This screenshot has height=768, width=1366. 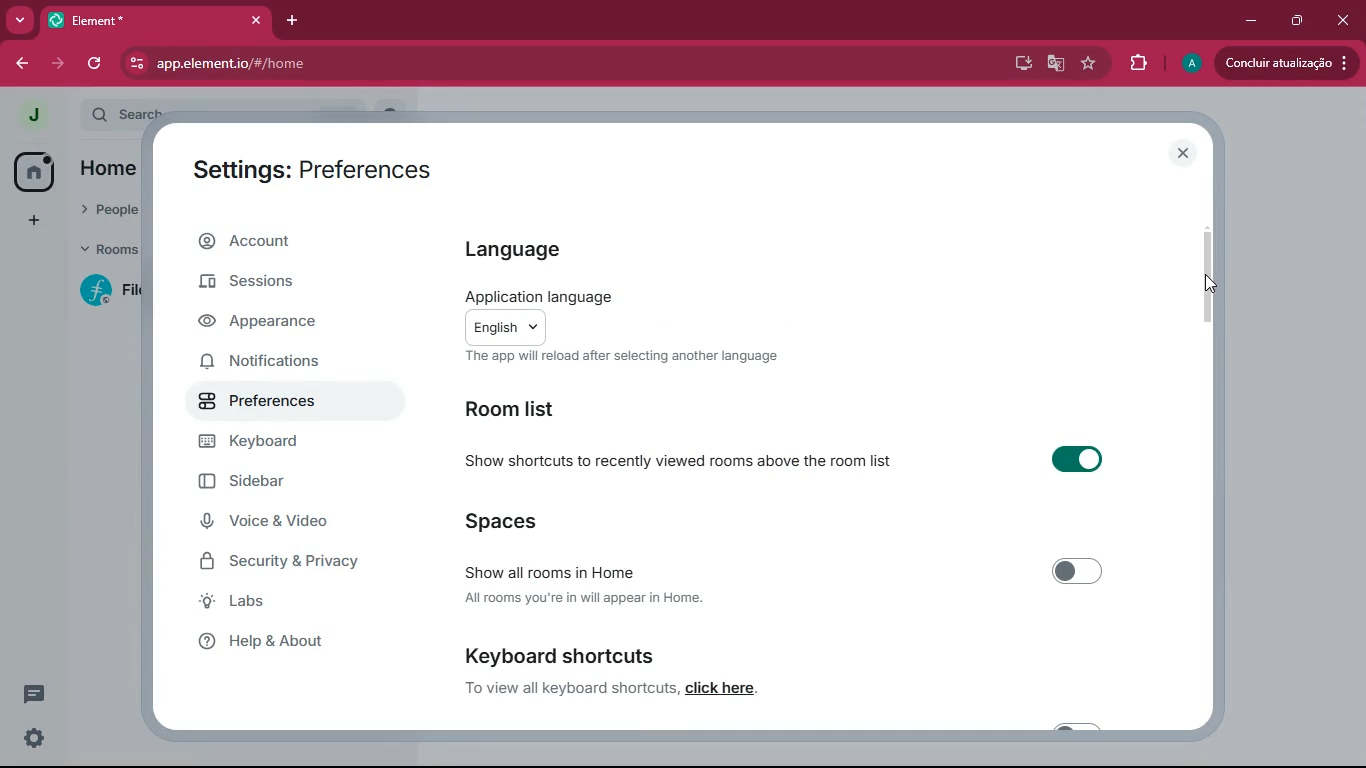 I want to click on the app will reload after selecting another language, so click(x=621, y=356).